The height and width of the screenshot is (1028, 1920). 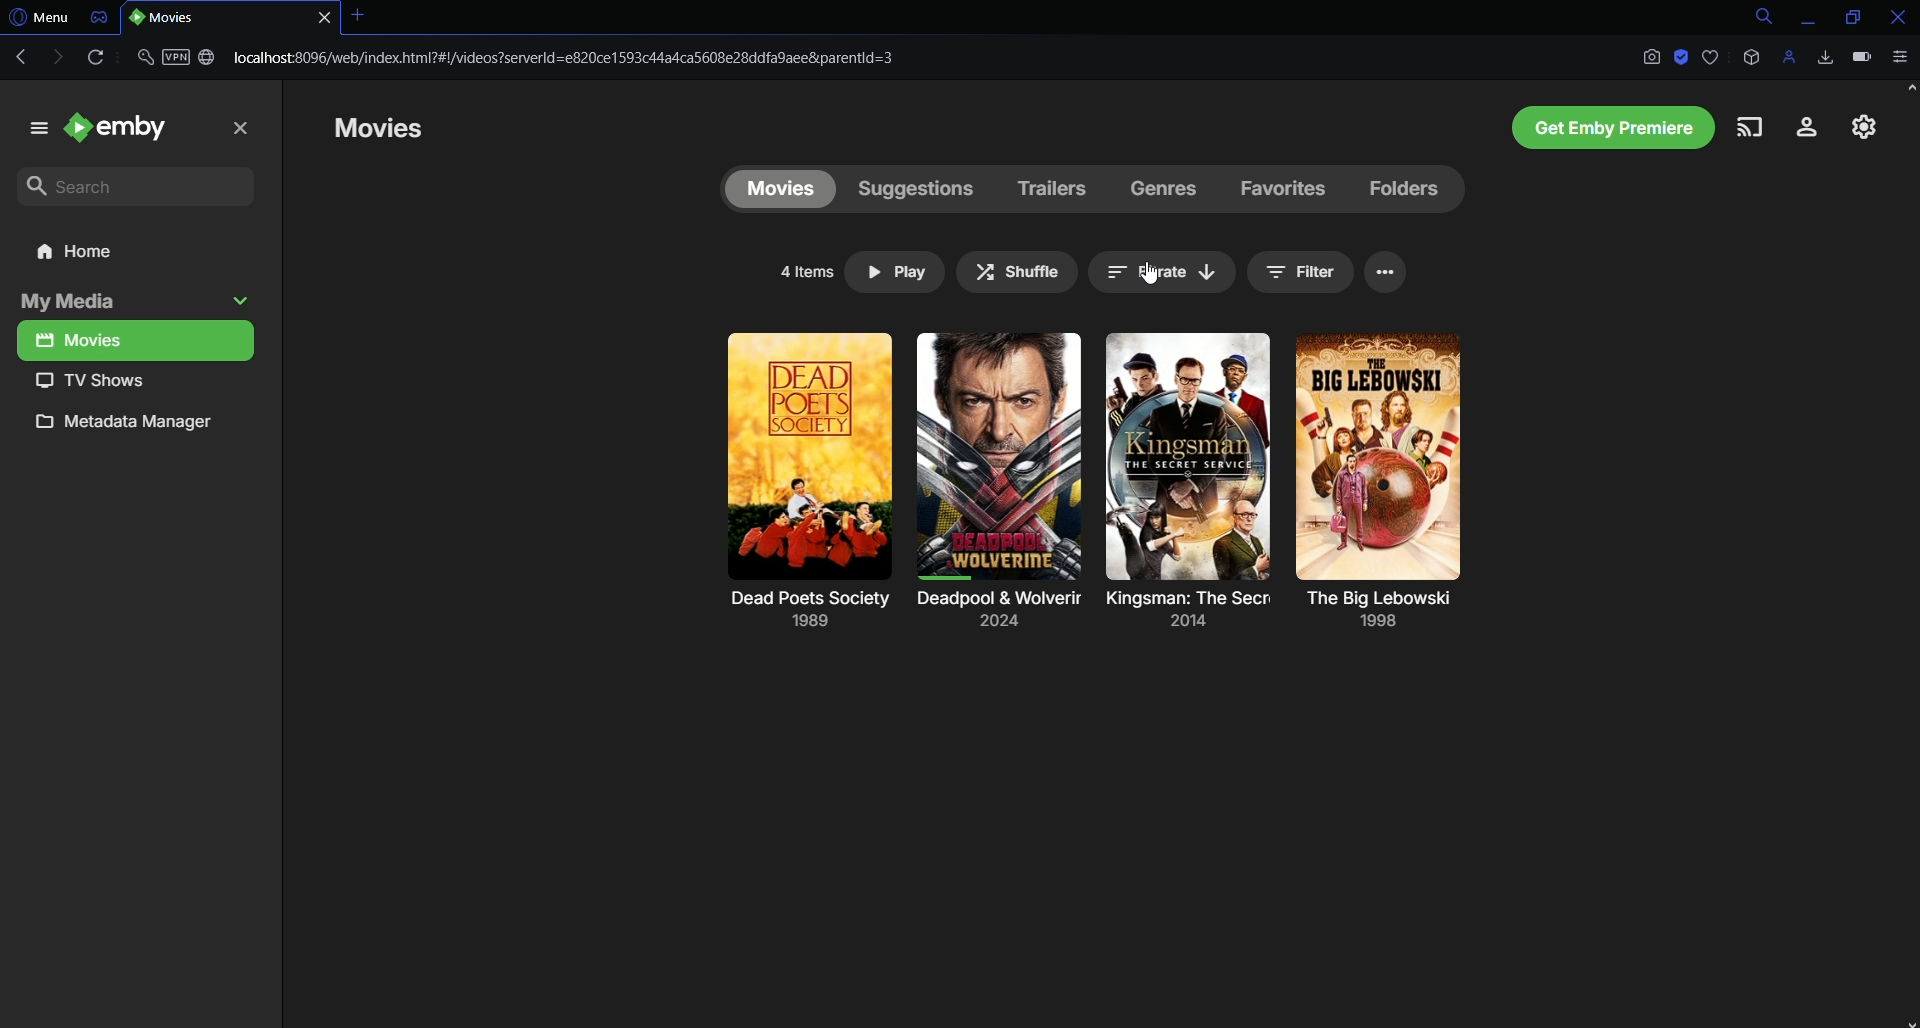 What do you see at coordinates (1753, 16) in the screenshot?
I see `Search` at bounding box center [1753, 16].